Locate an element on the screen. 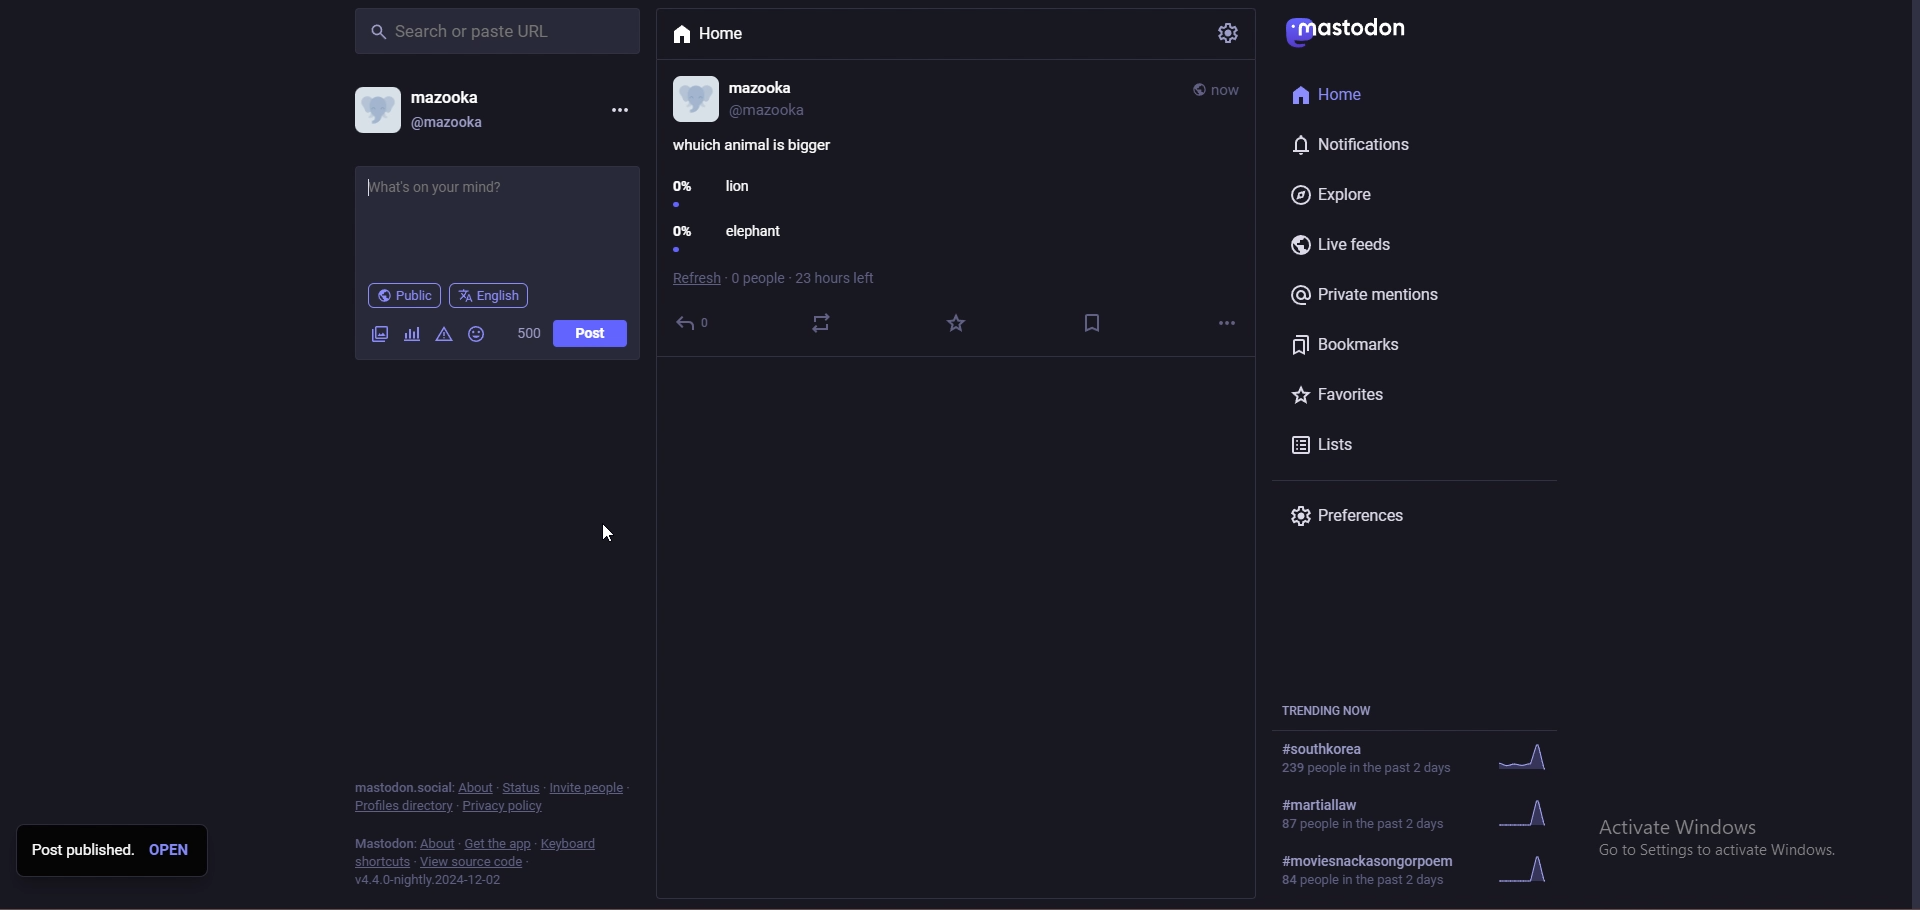  mastodon is located at coordinates (401, 786).